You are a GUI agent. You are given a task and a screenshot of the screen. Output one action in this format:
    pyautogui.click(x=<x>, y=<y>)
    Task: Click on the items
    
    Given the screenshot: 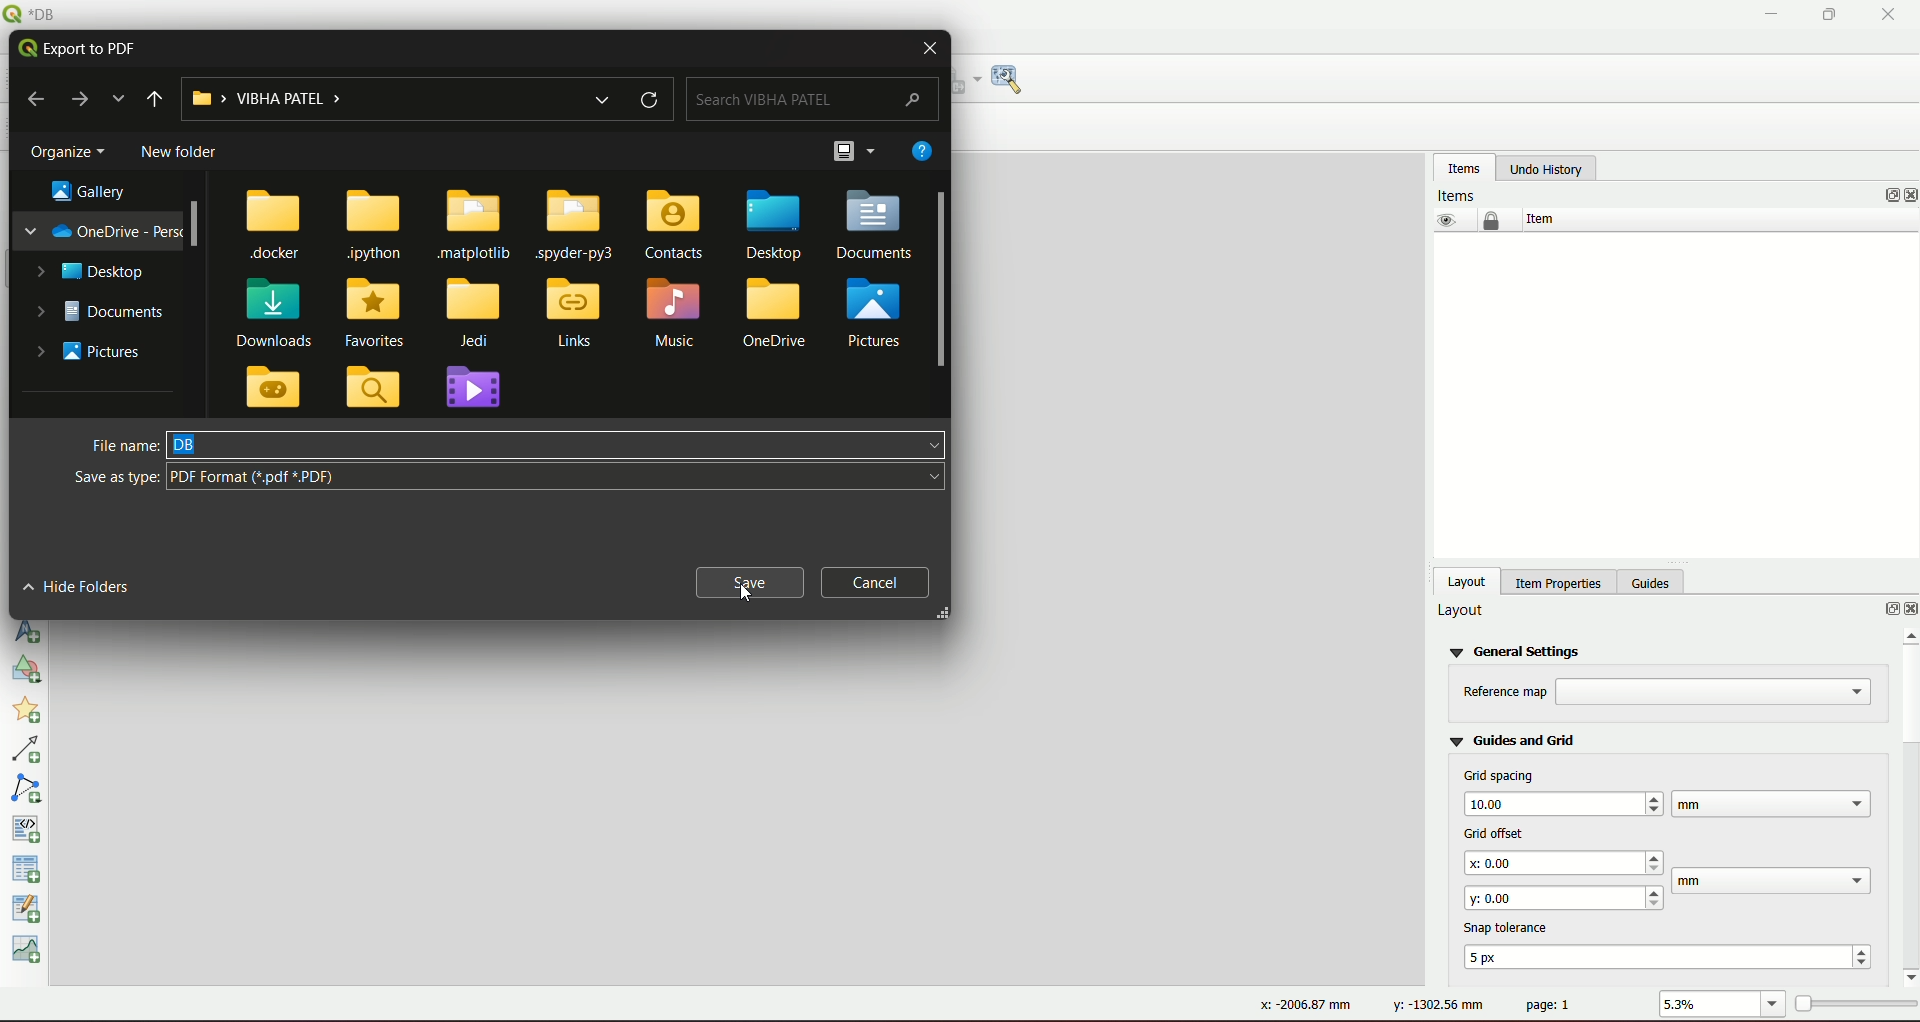 What is the action you would take?
    pyautogui.click(x=1464, y=167)
    